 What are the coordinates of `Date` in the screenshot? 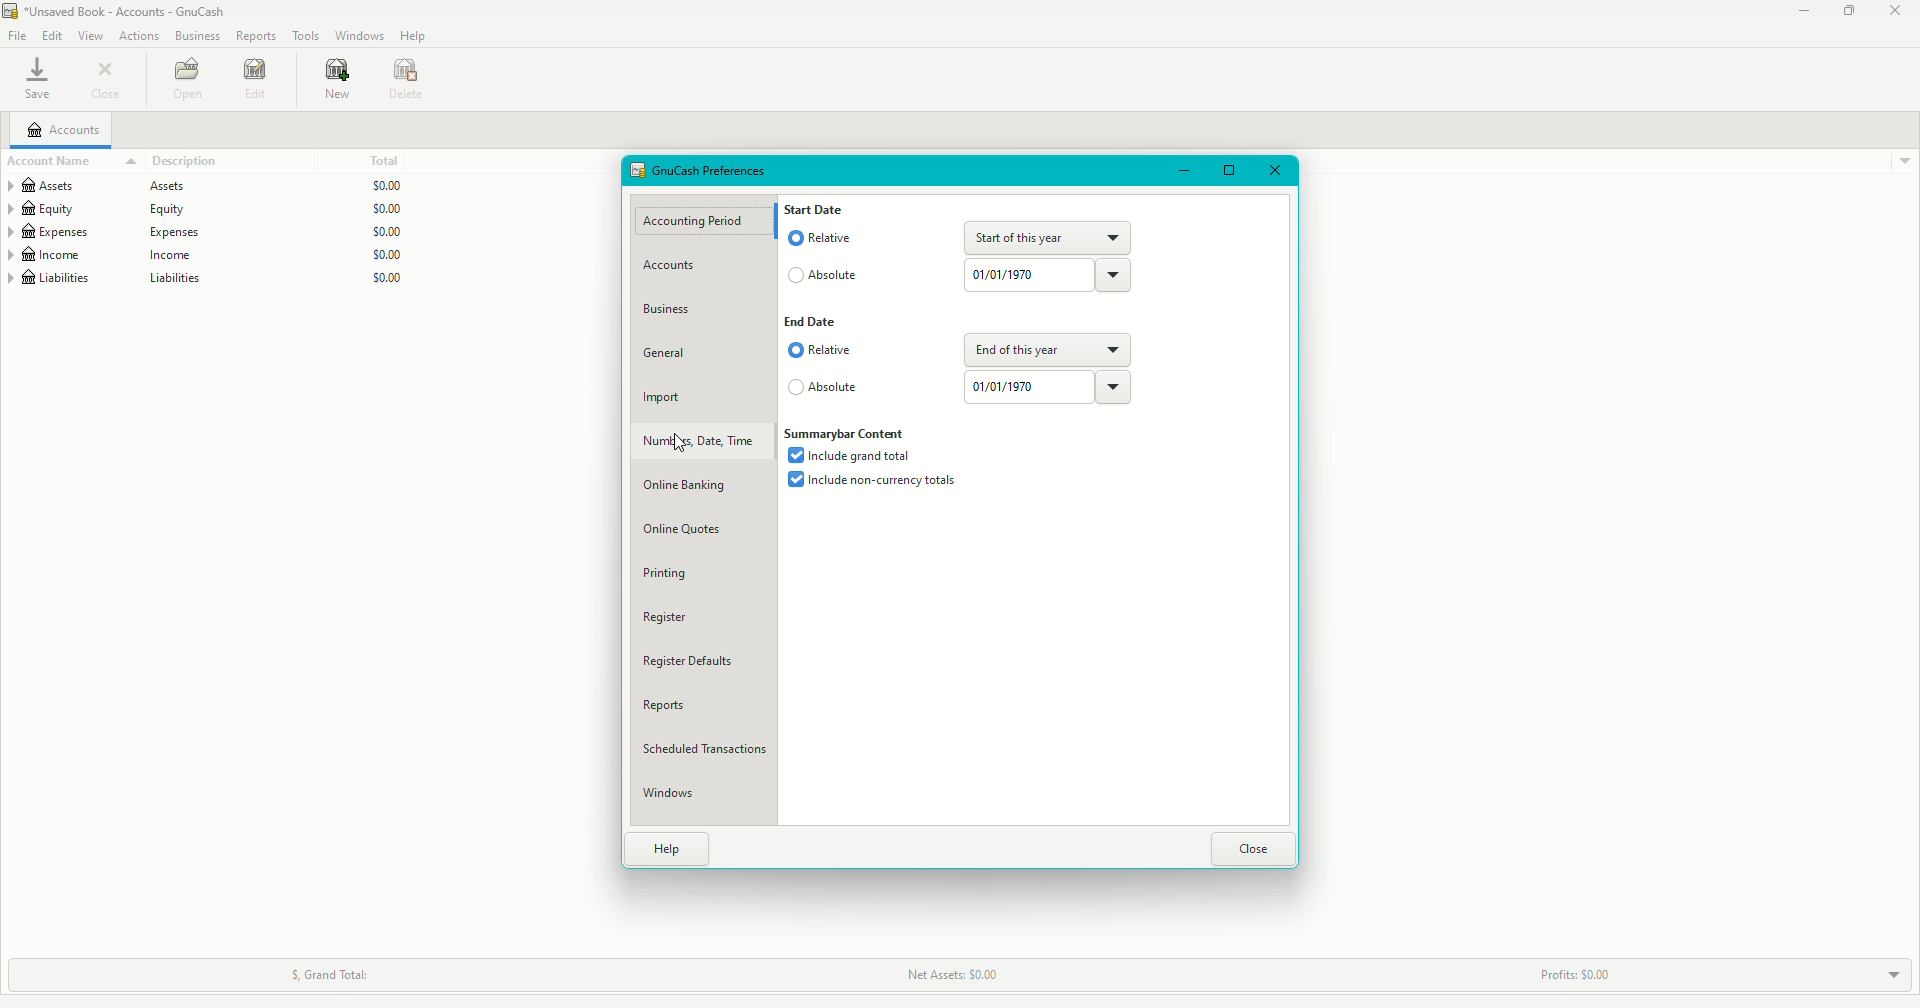 It's located at (1051, 276).